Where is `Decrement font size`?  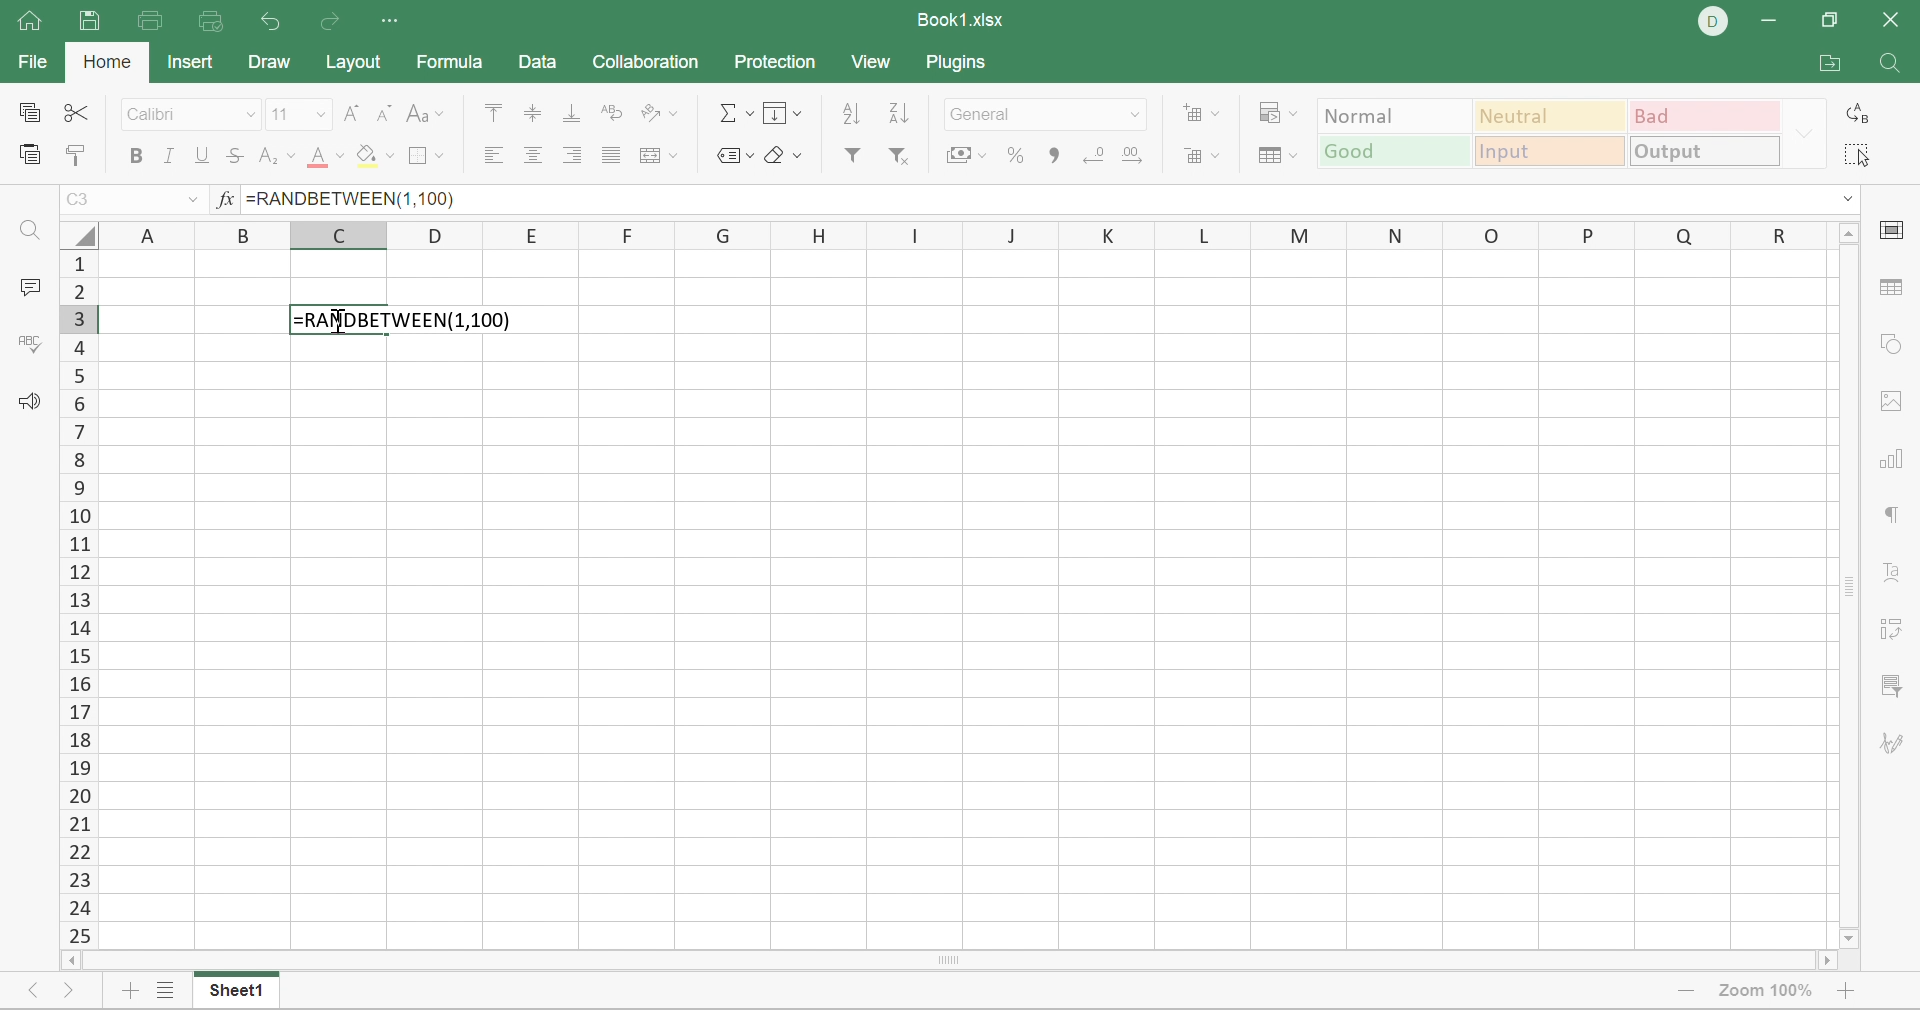
Decrement font size is located at coordinates (386, 114).